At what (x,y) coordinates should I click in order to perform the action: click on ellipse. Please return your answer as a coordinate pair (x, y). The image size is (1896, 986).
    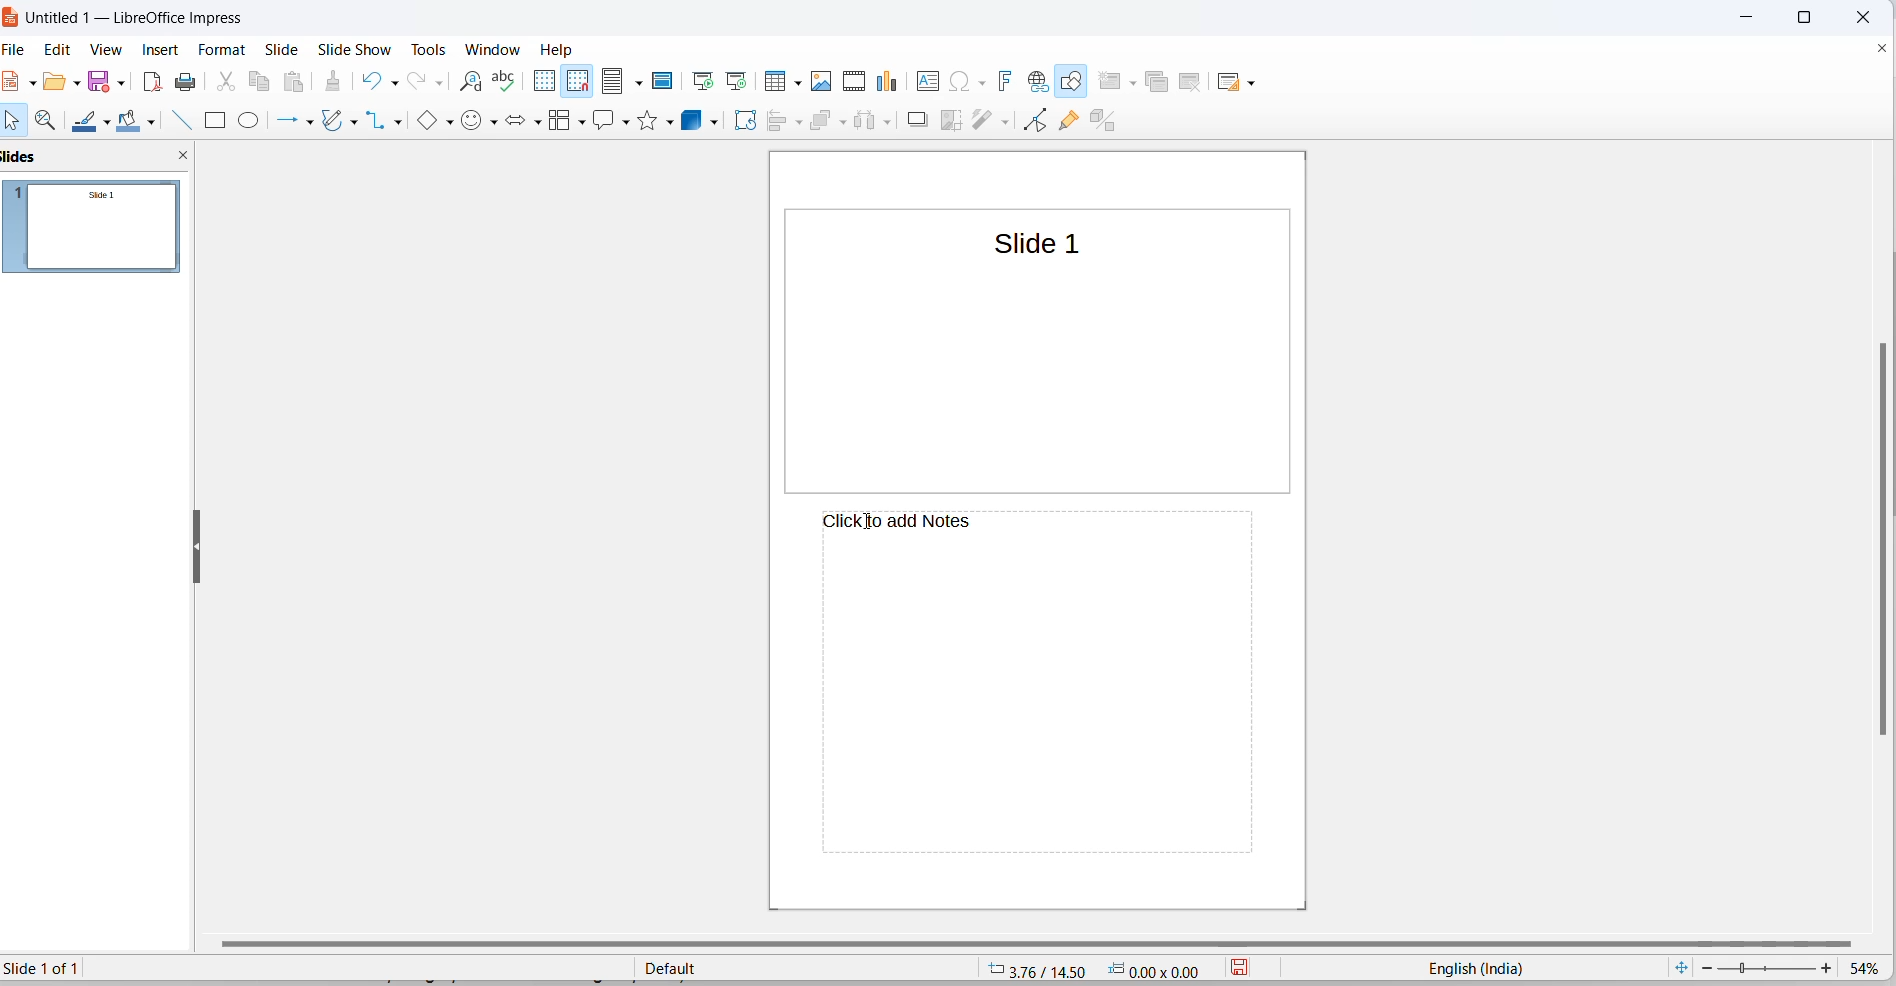
    Looking at the image, I should click on (250, 120).